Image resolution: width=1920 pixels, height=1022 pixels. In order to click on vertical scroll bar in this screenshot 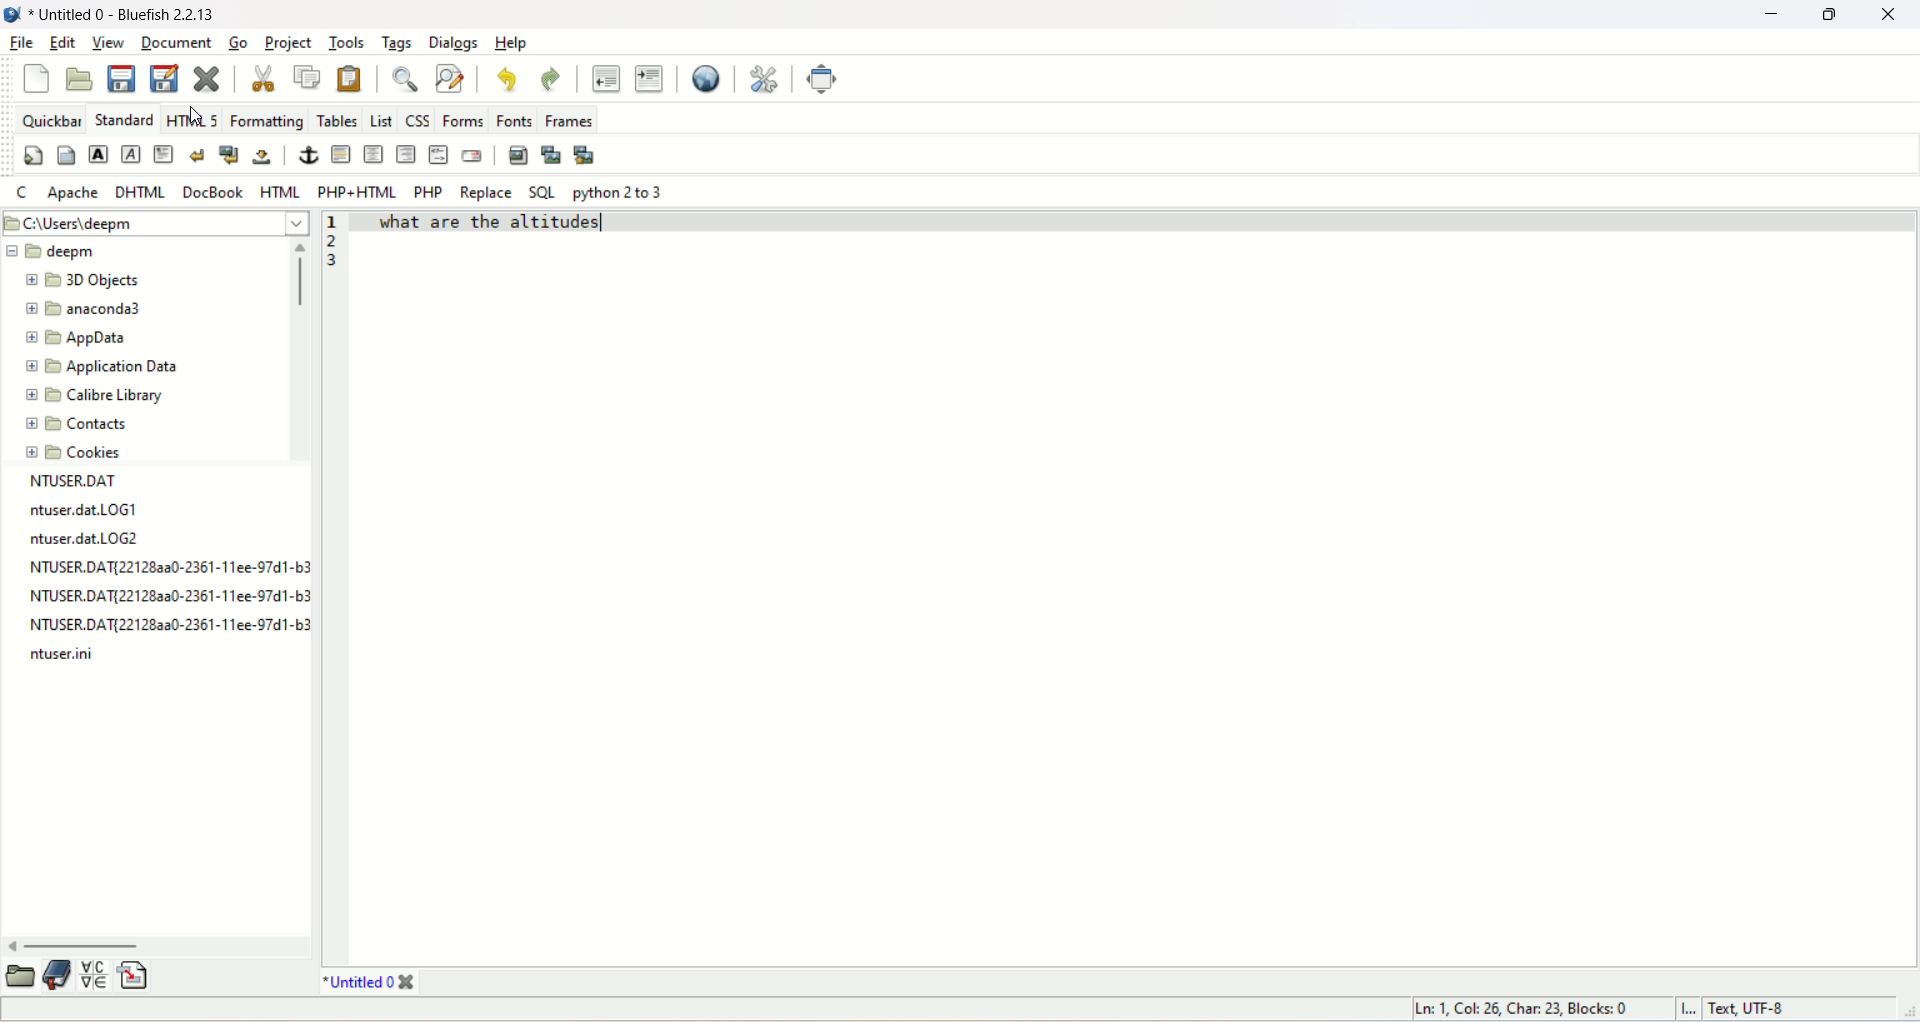, I will do `click(297, 350)`.